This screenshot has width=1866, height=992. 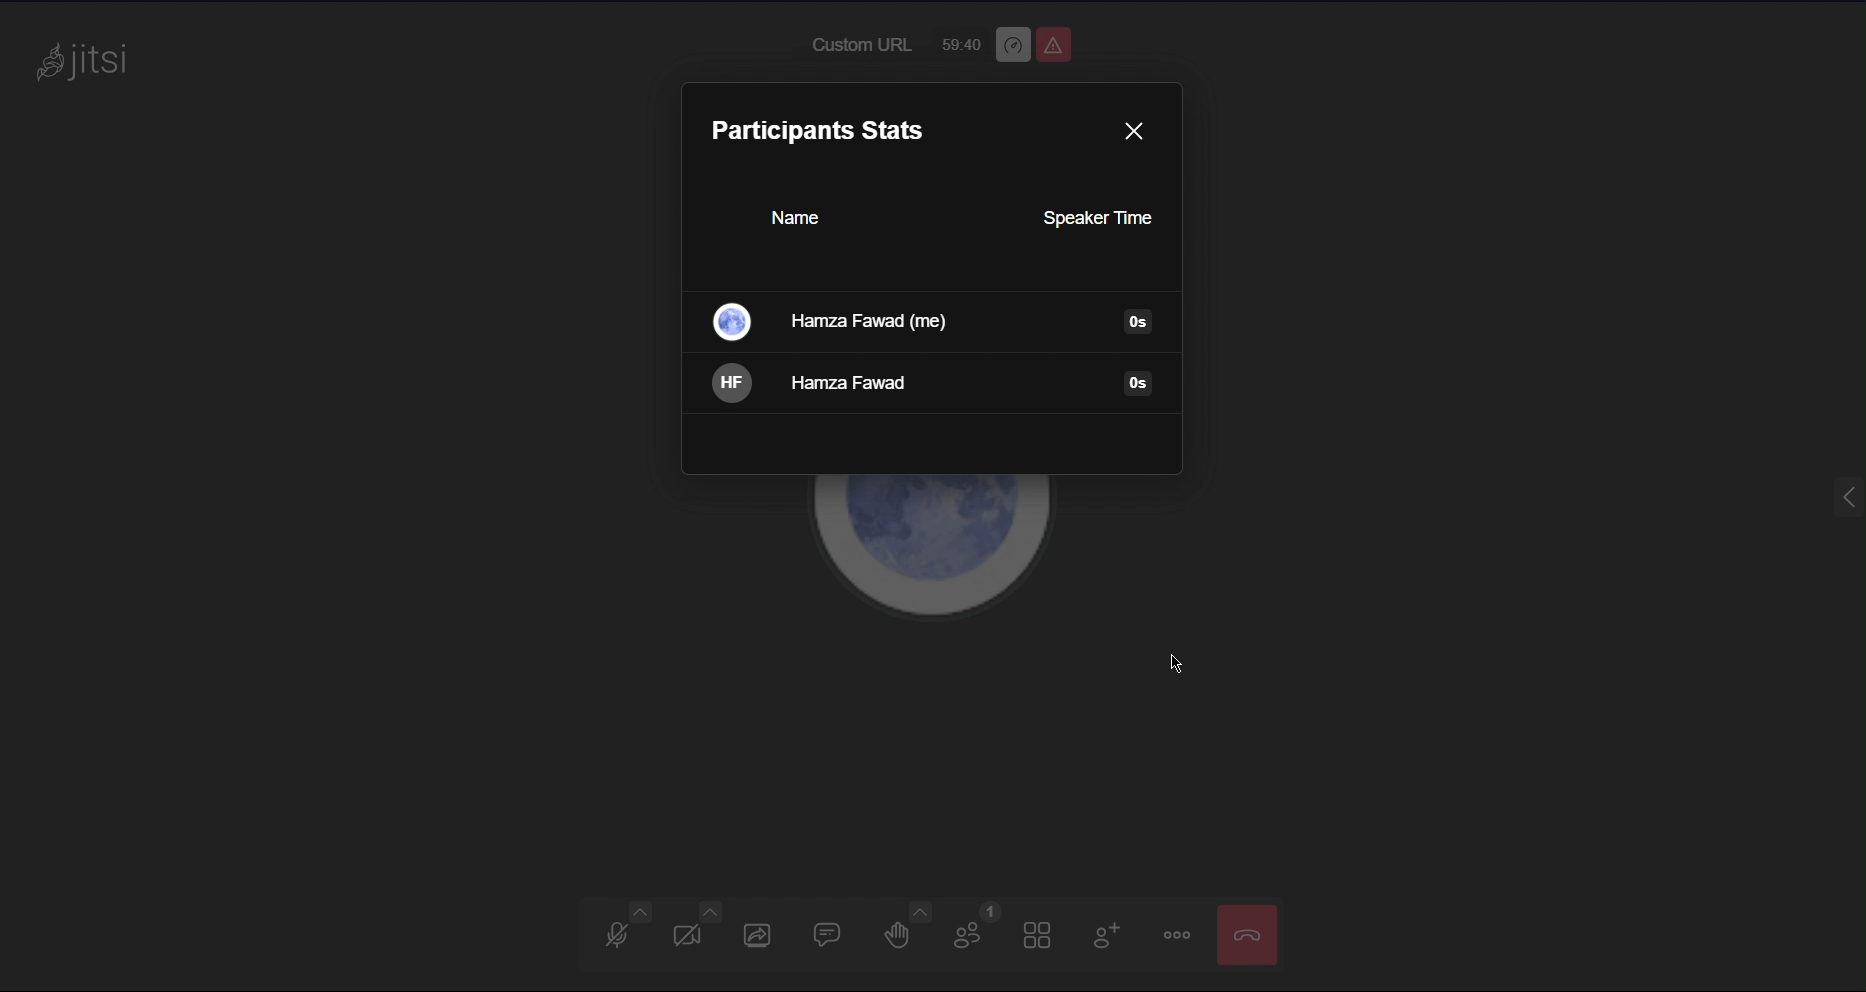 I want to click on menu, so click(x=1833, y=497).